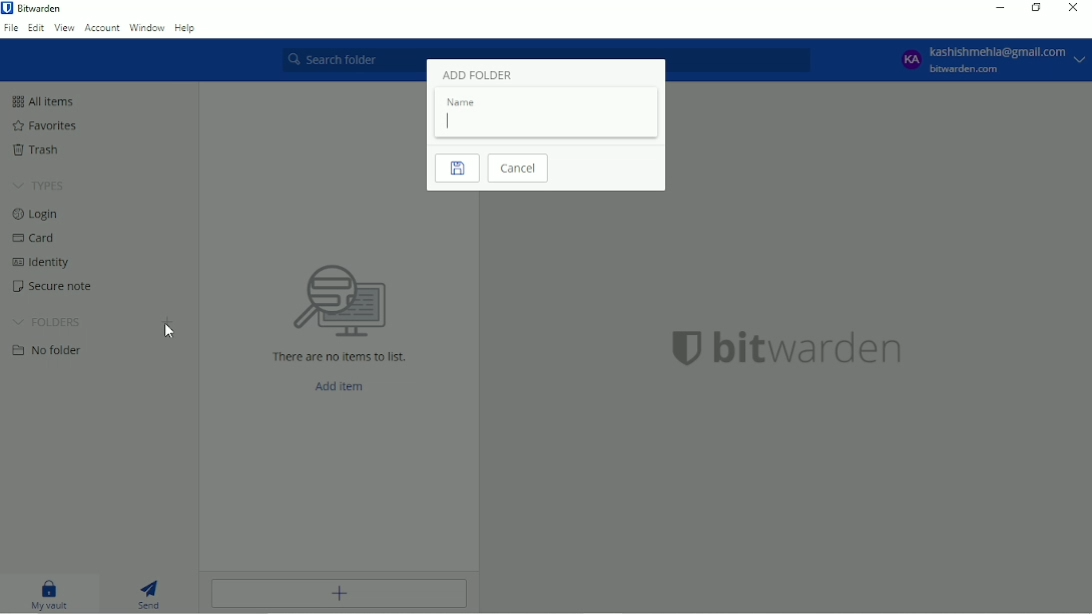  What do you see at coordinates (520, 169) in the screenshot?
I see `Cancel` at bounding box center [520, 169].